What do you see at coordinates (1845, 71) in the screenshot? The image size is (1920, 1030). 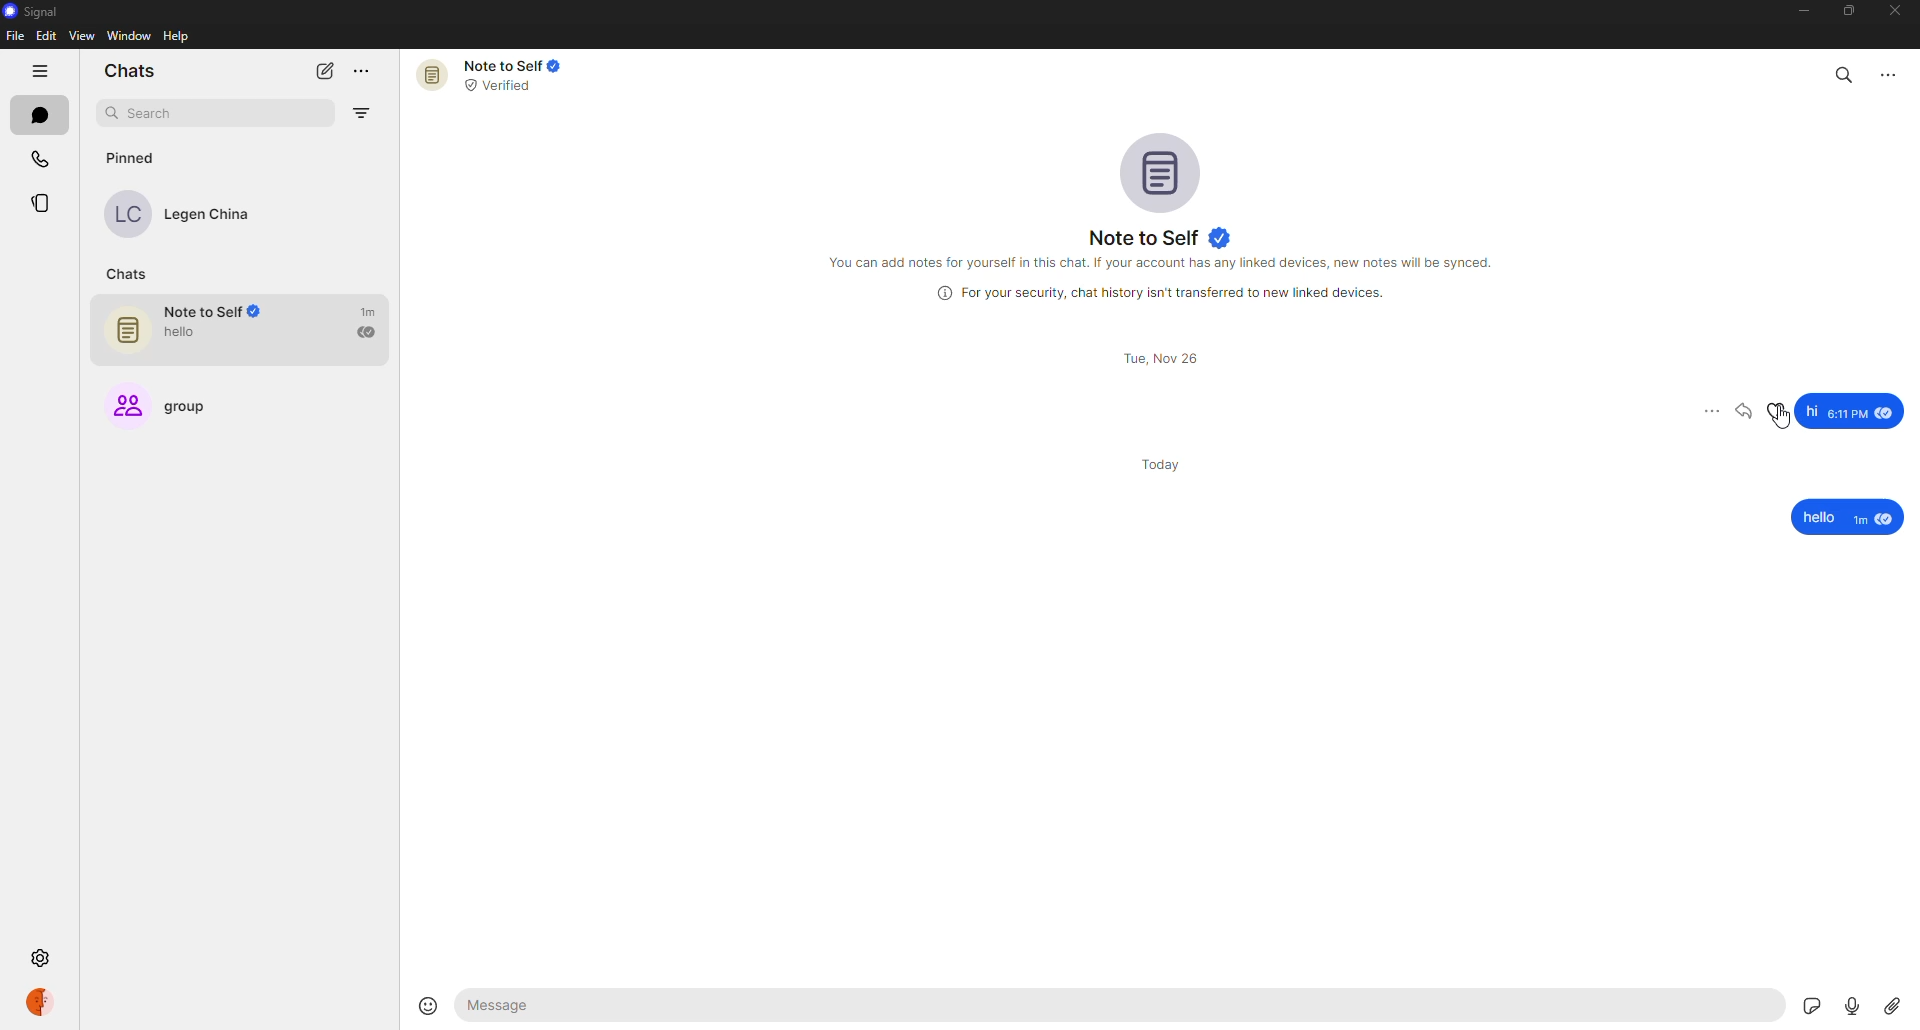 I see `search` at bounding box center [1845, 71].